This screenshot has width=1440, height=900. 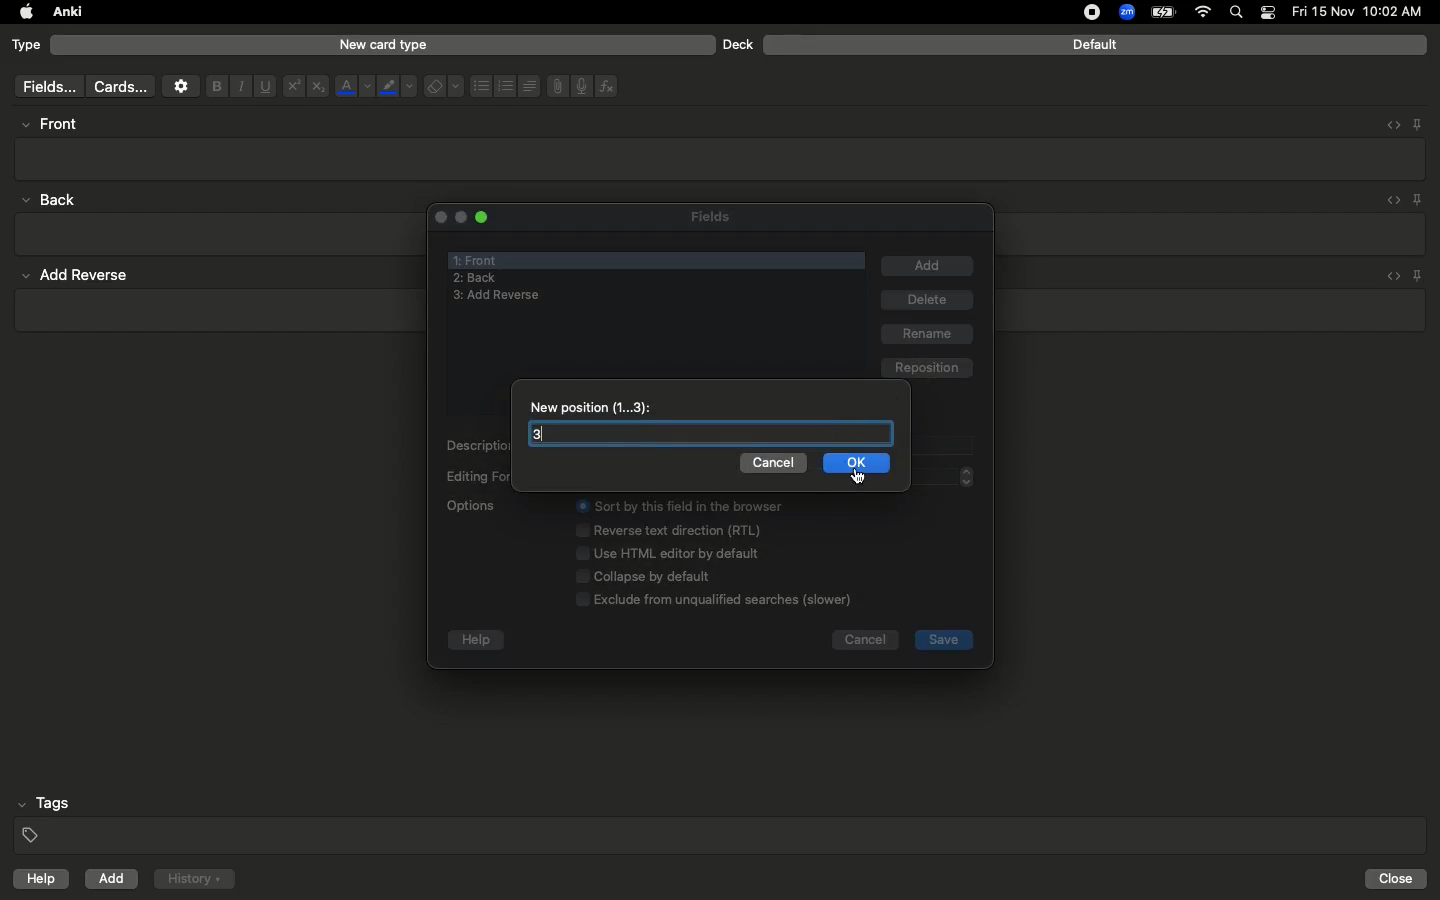 I want to click on New card type, so click(x=382, y=44).